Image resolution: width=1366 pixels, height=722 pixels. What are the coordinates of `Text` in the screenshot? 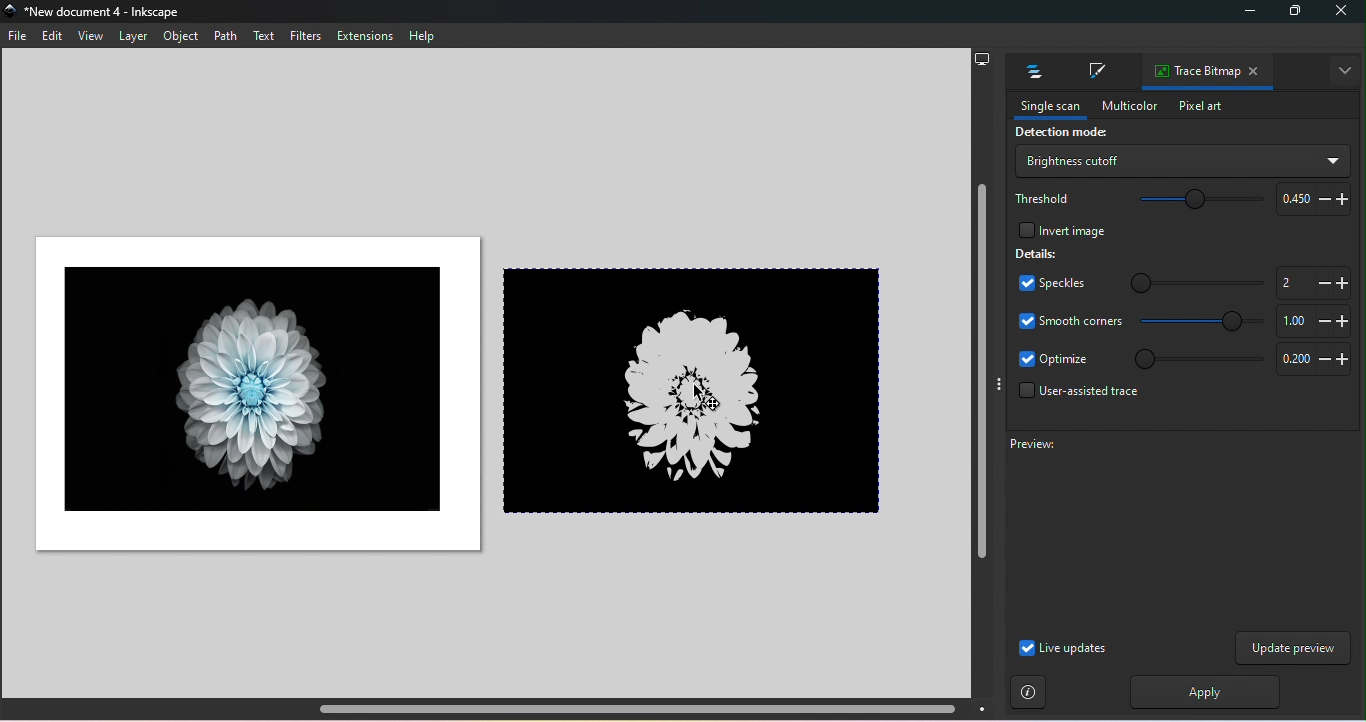 It's located at (265, 36).